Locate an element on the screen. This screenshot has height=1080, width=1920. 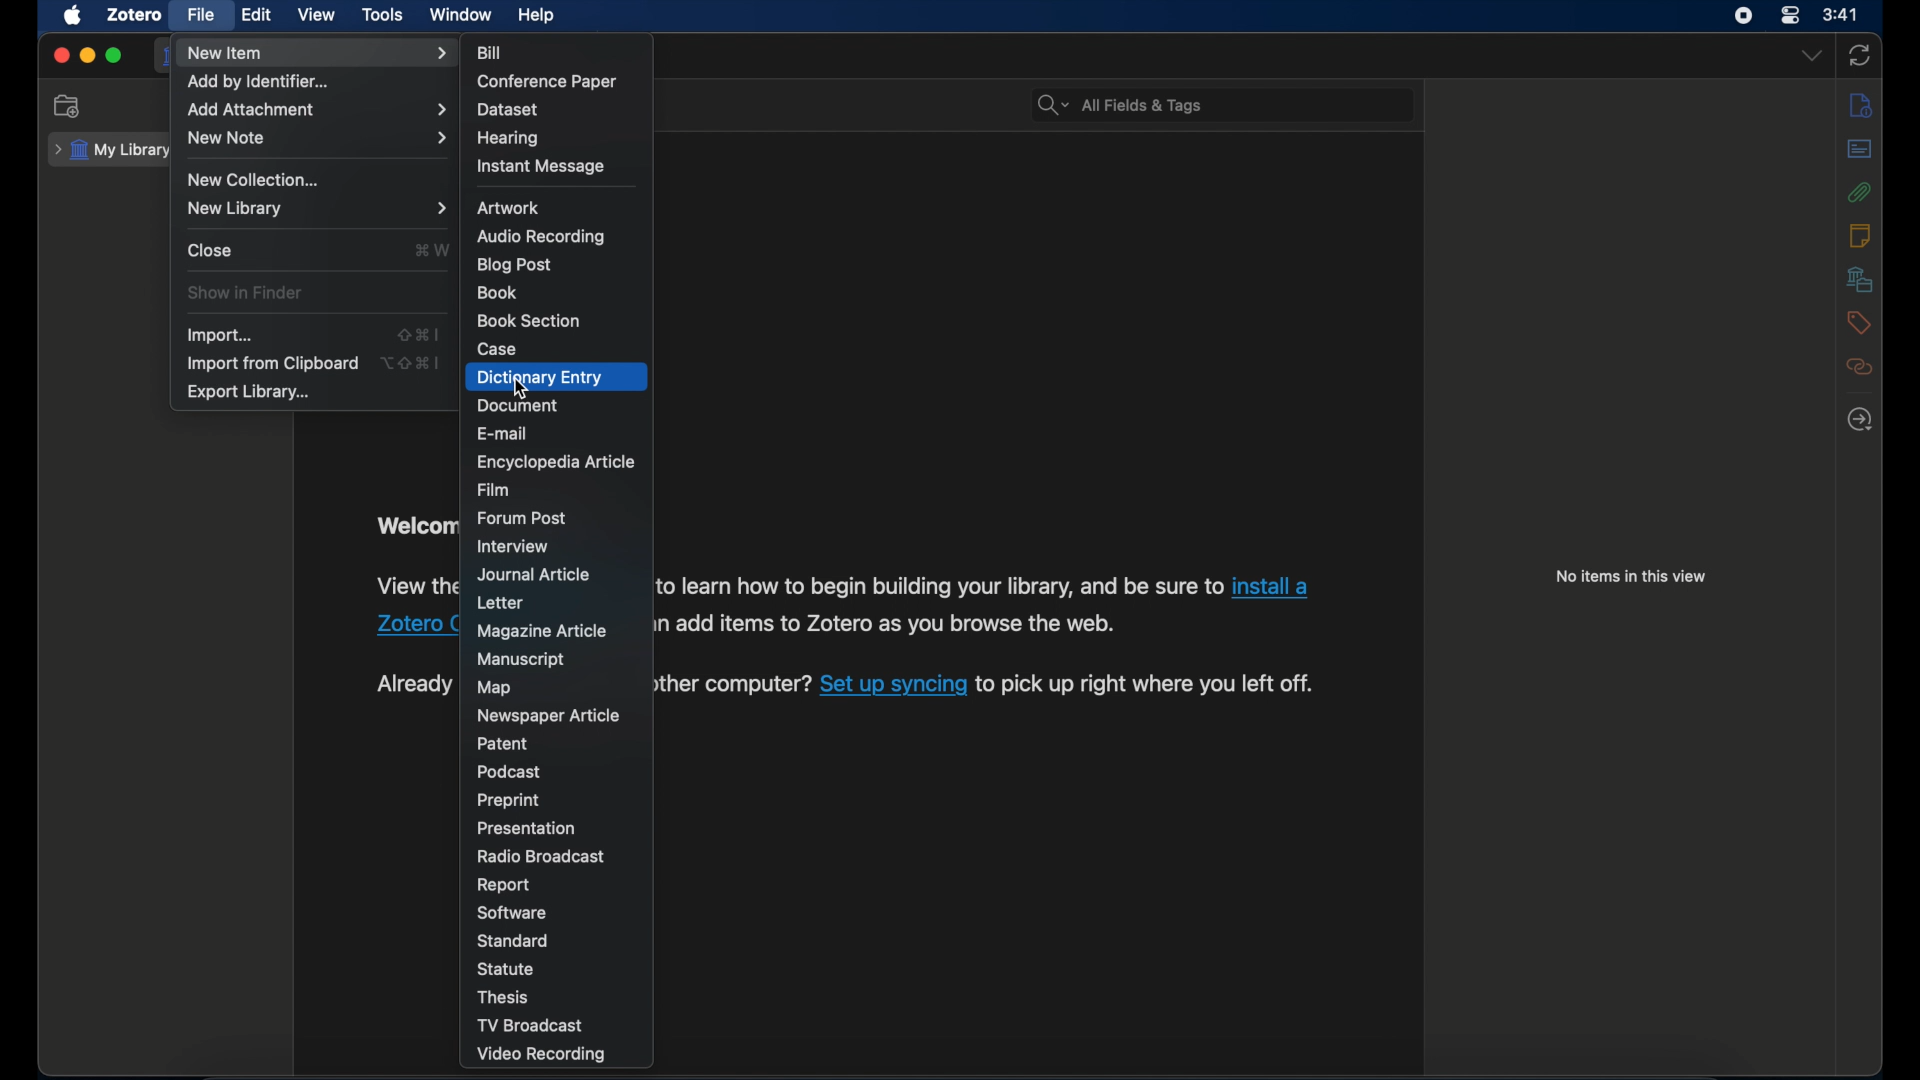
installation instruction is located at coordinates (413, 586).